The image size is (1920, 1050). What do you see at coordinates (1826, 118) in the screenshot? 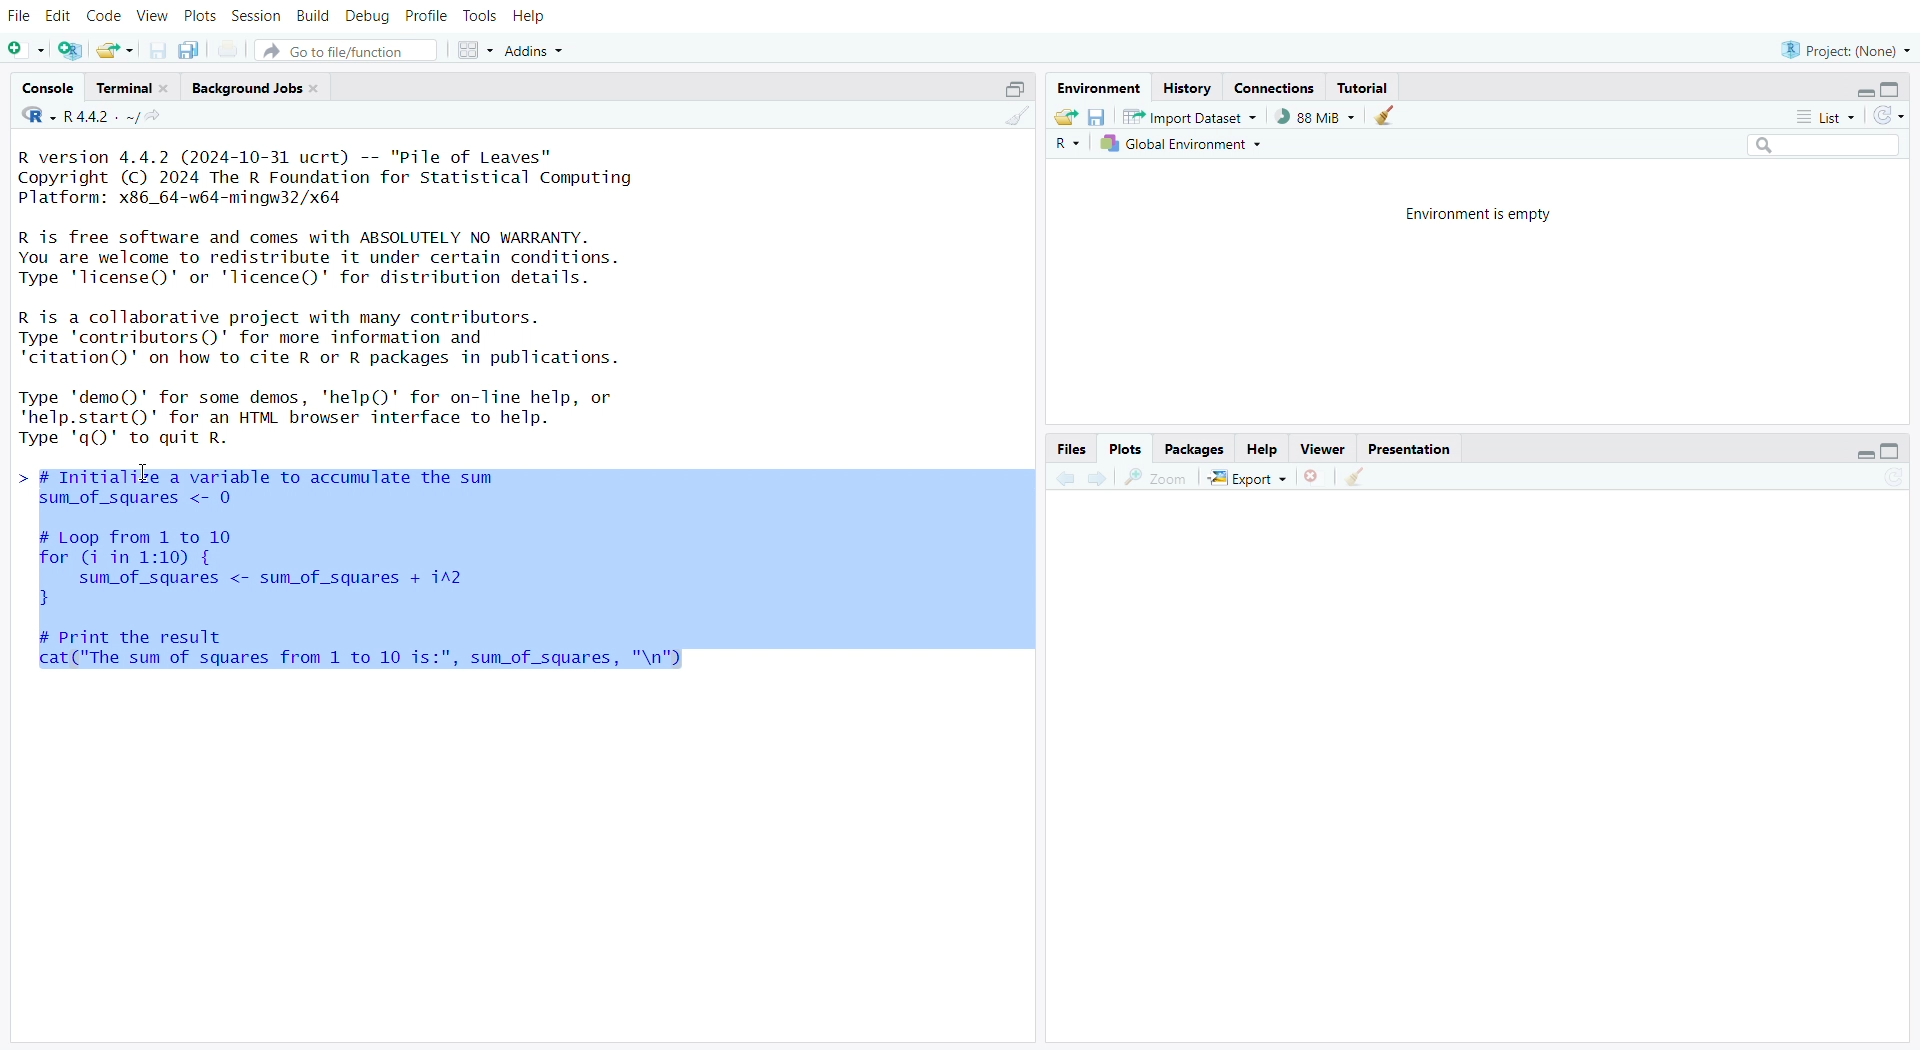
I see `list` at bounding box center [1826, 118].